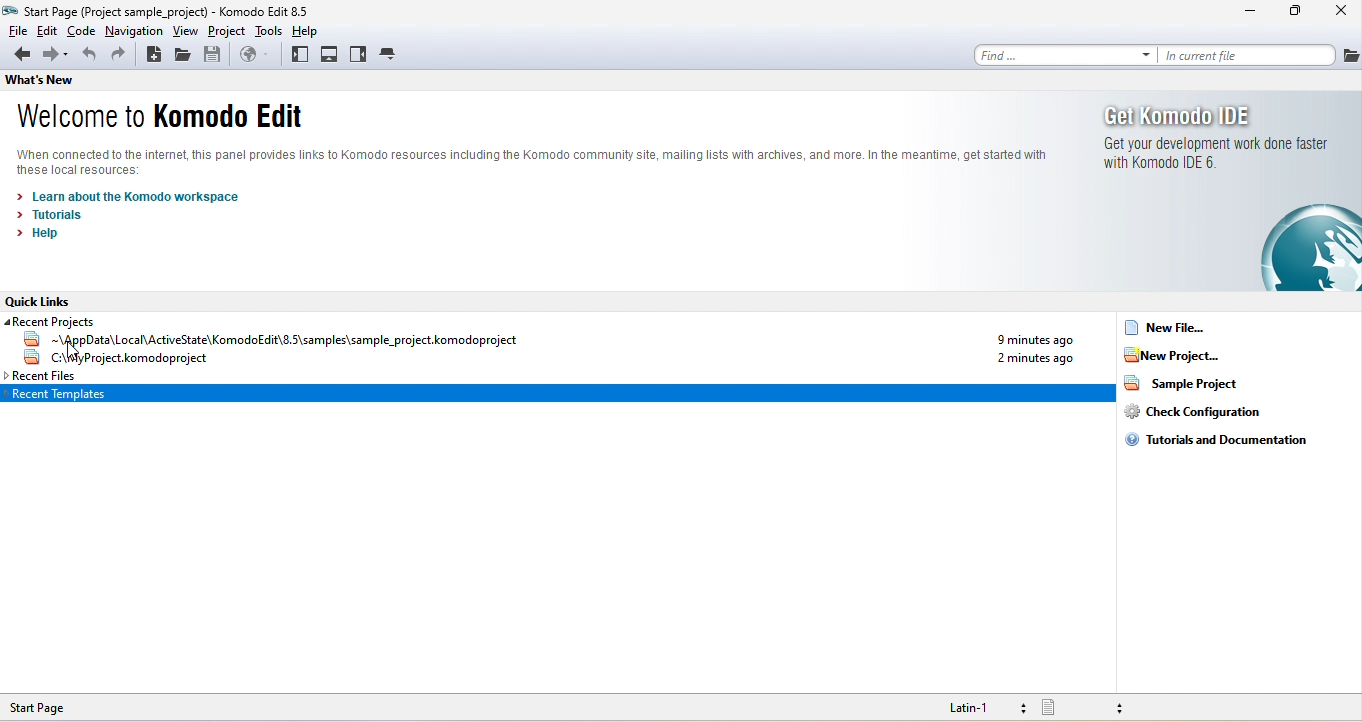 The height and width of the screenshot is (722, 1362). Describe the element at coordinates (70, 354) in the screenshot. I see `cursor movement` at that location.